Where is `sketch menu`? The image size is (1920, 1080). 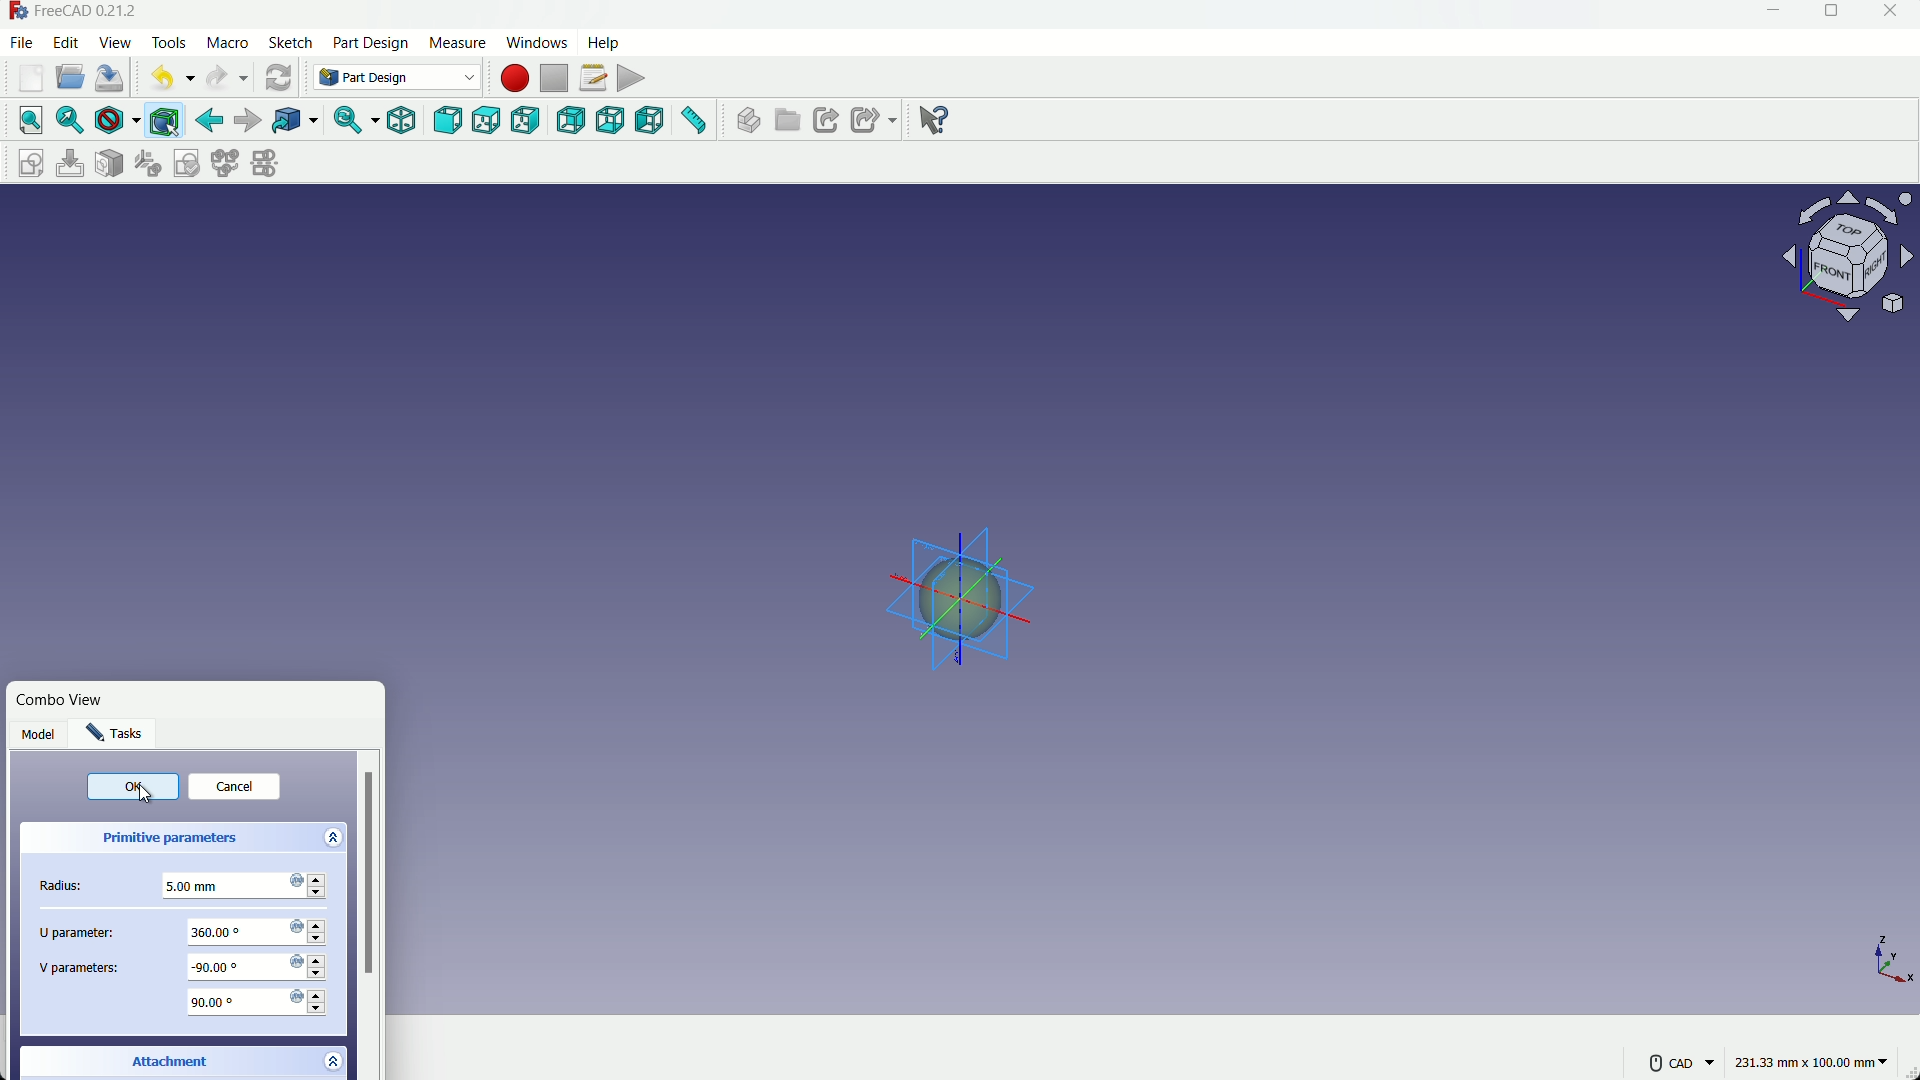 sketch menu is located at coordinates (290, 44).